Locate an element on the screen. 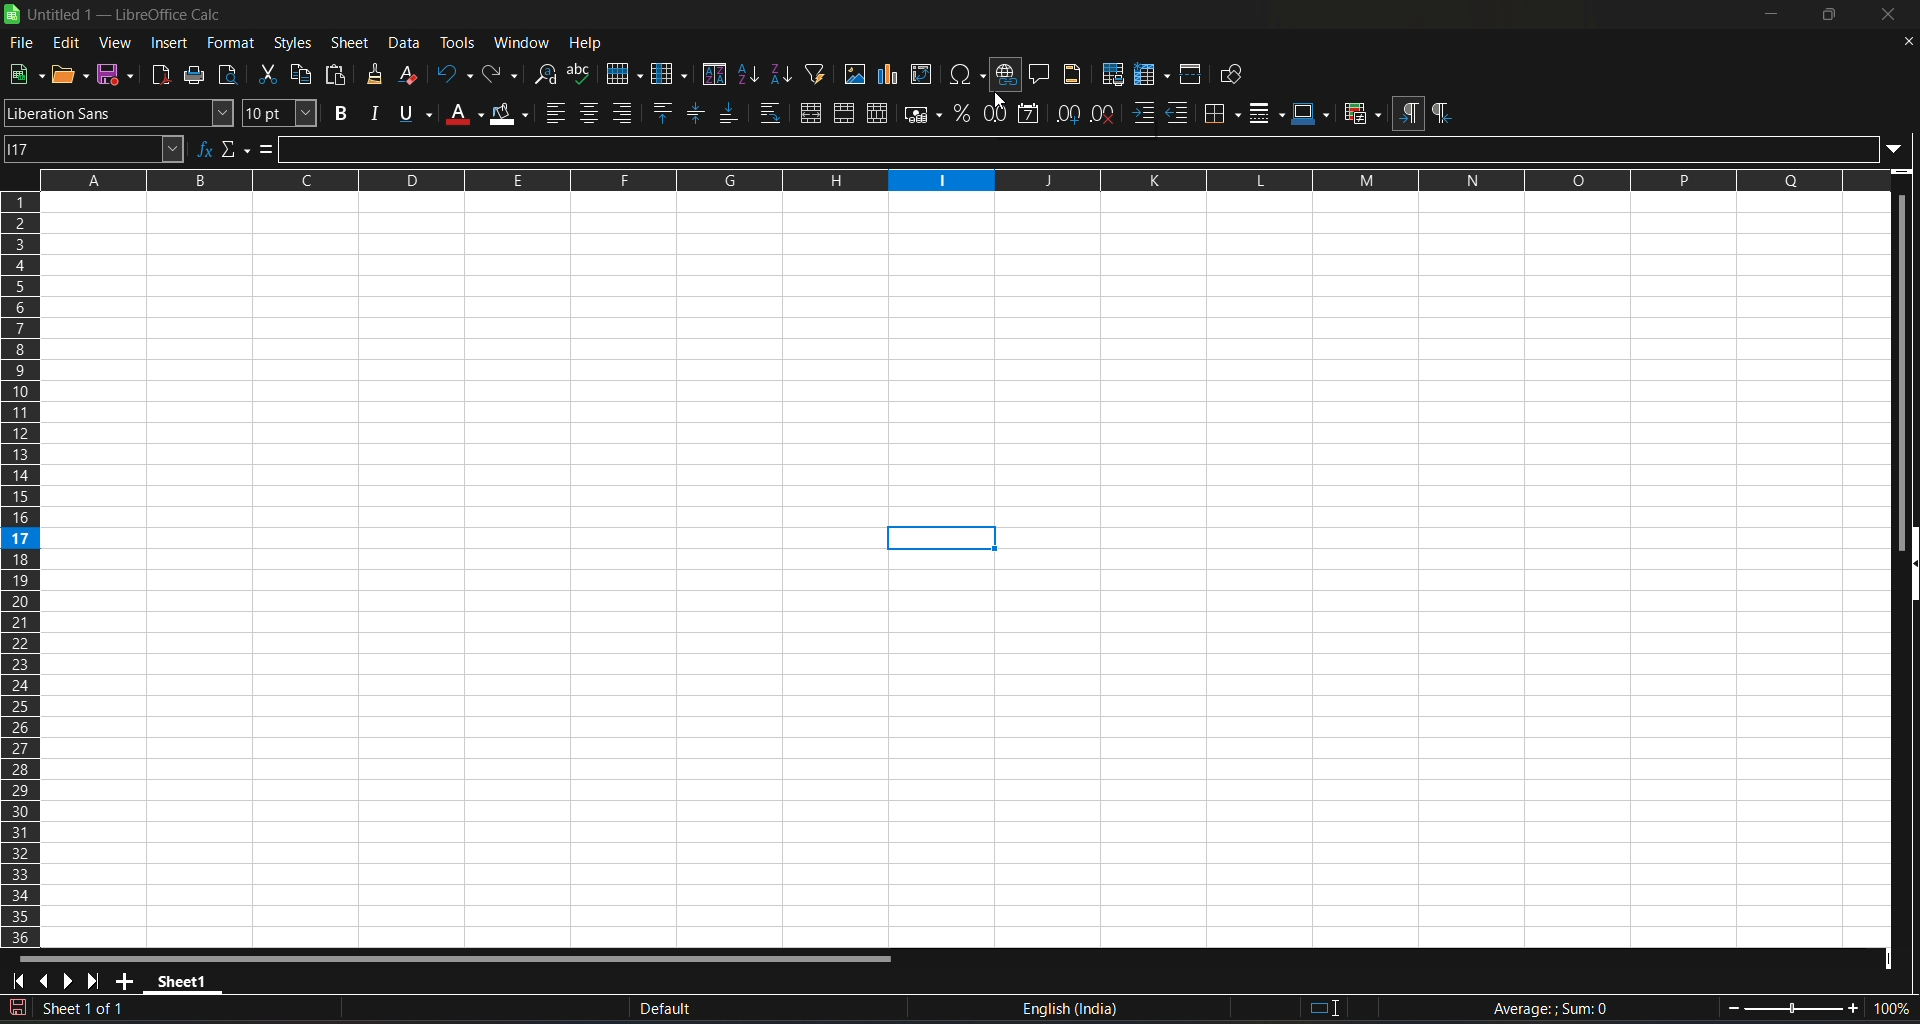 The width and height of the screenshot is (1920, 1024). save is located at coordinates (117, 75).